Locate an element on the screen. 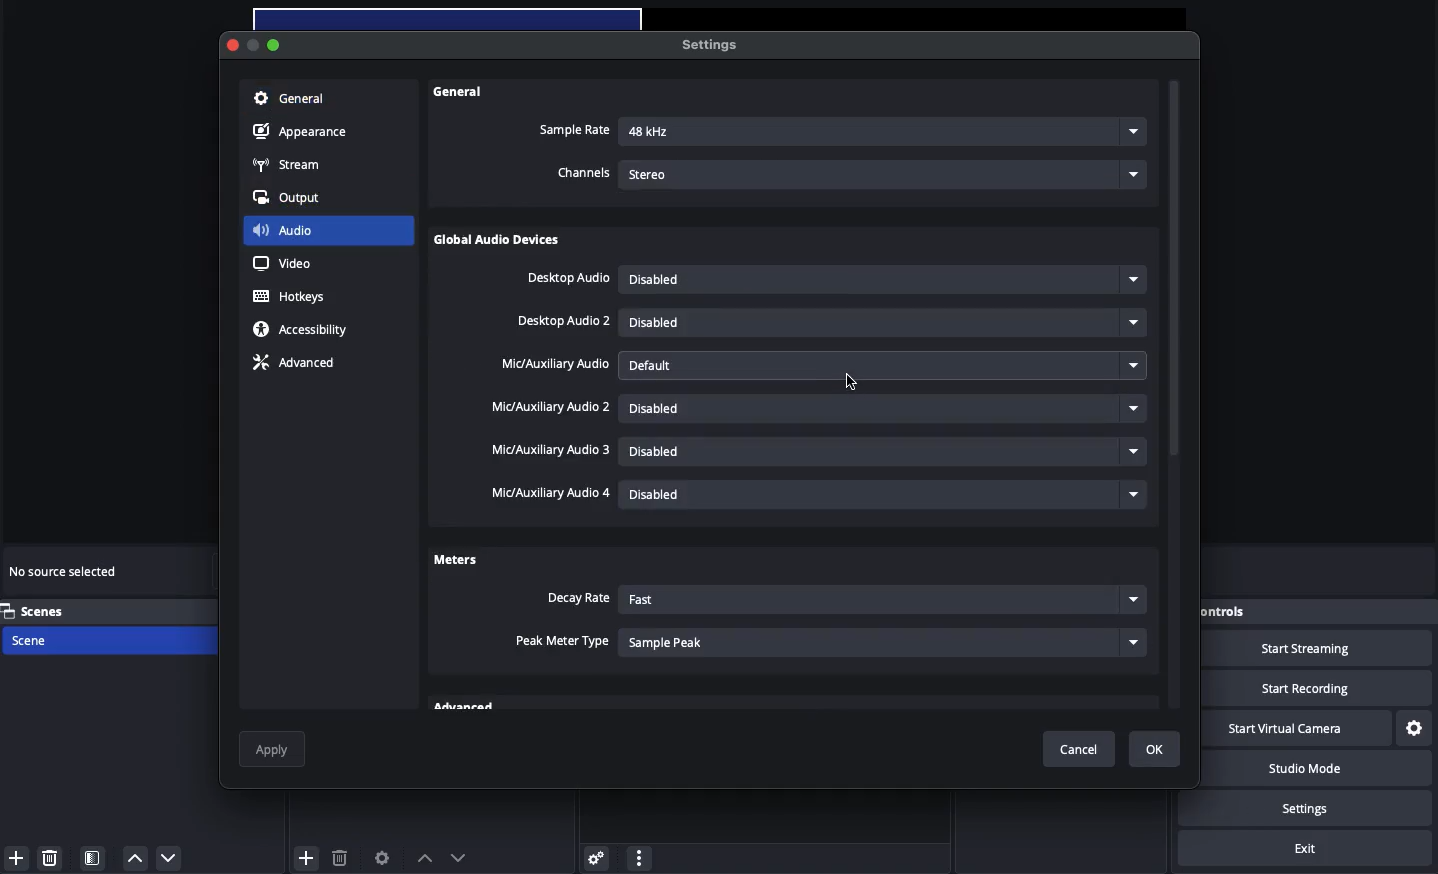 This screenshot has height=874, width=1438. Output is located at coordinates (293, 198).